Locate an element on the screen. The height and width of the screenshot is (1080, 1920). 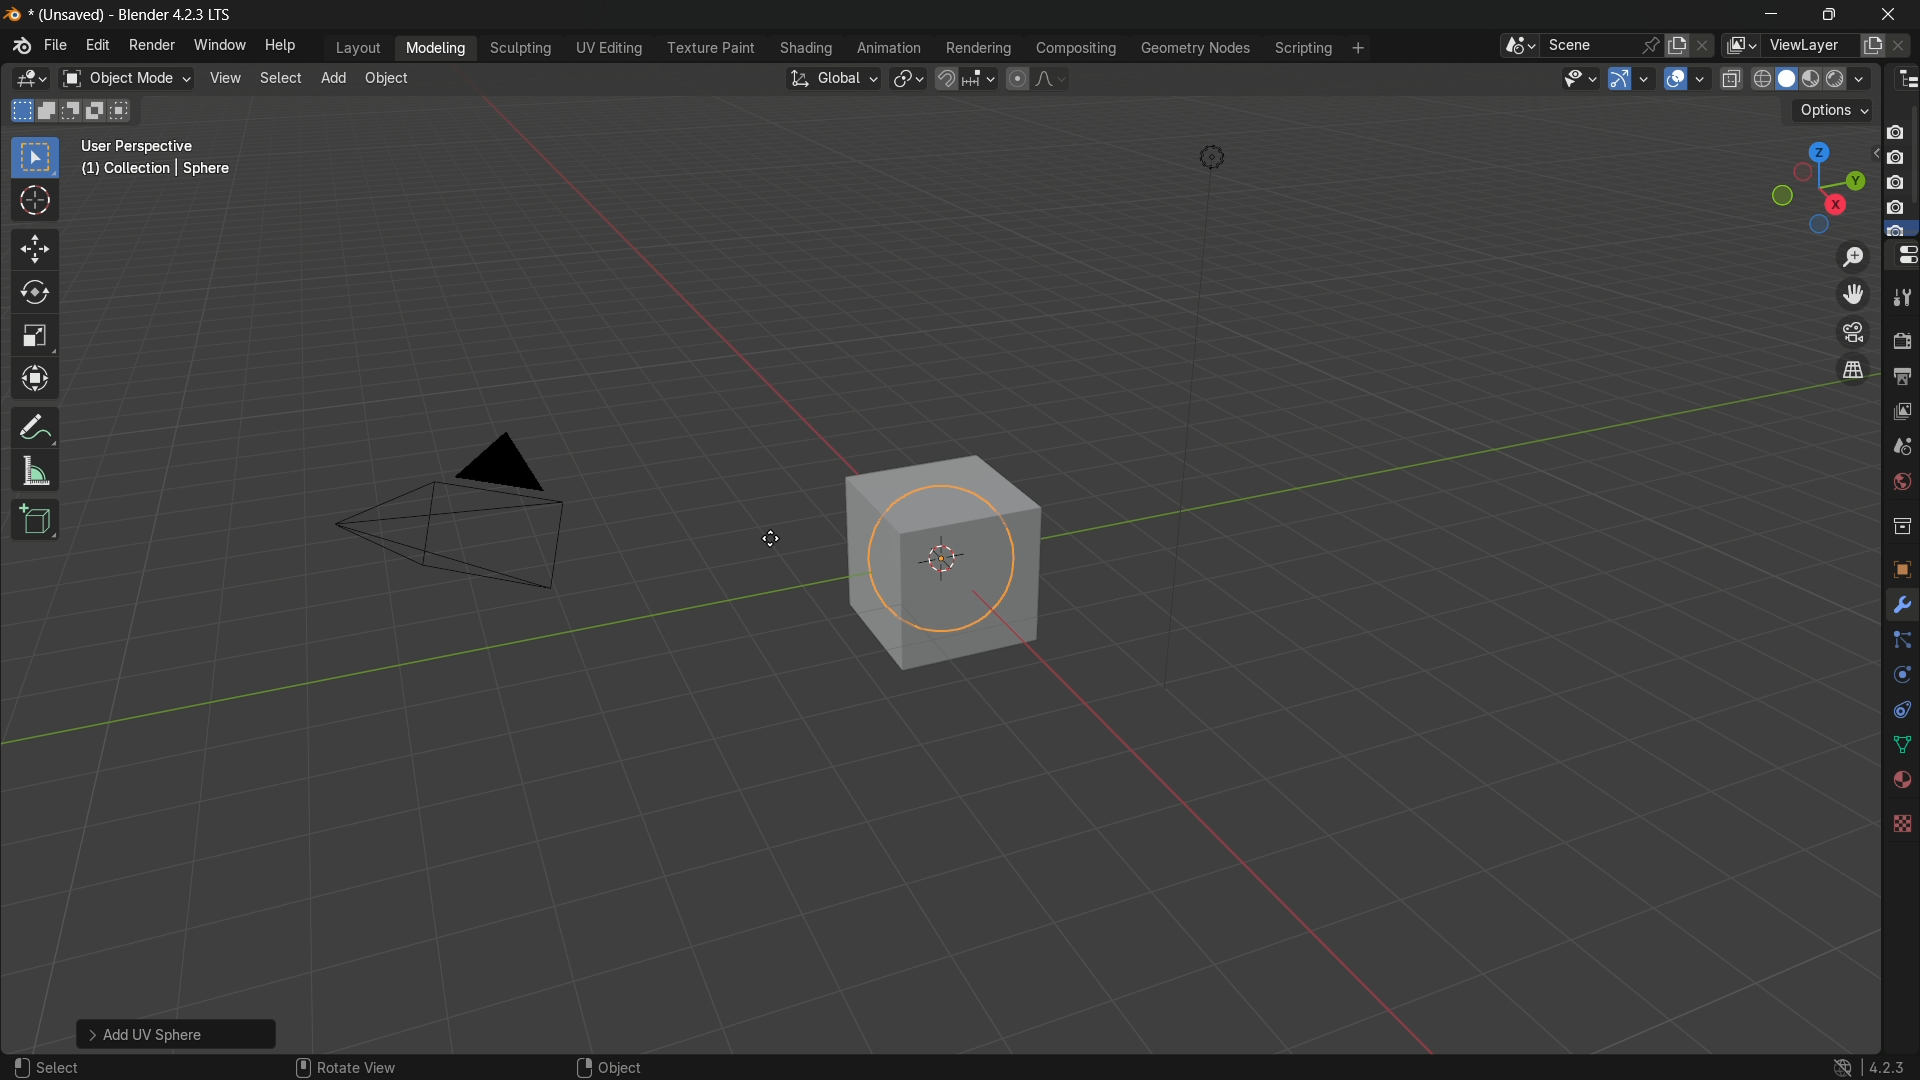
switch the current view is located at coordinates (1852, 369).